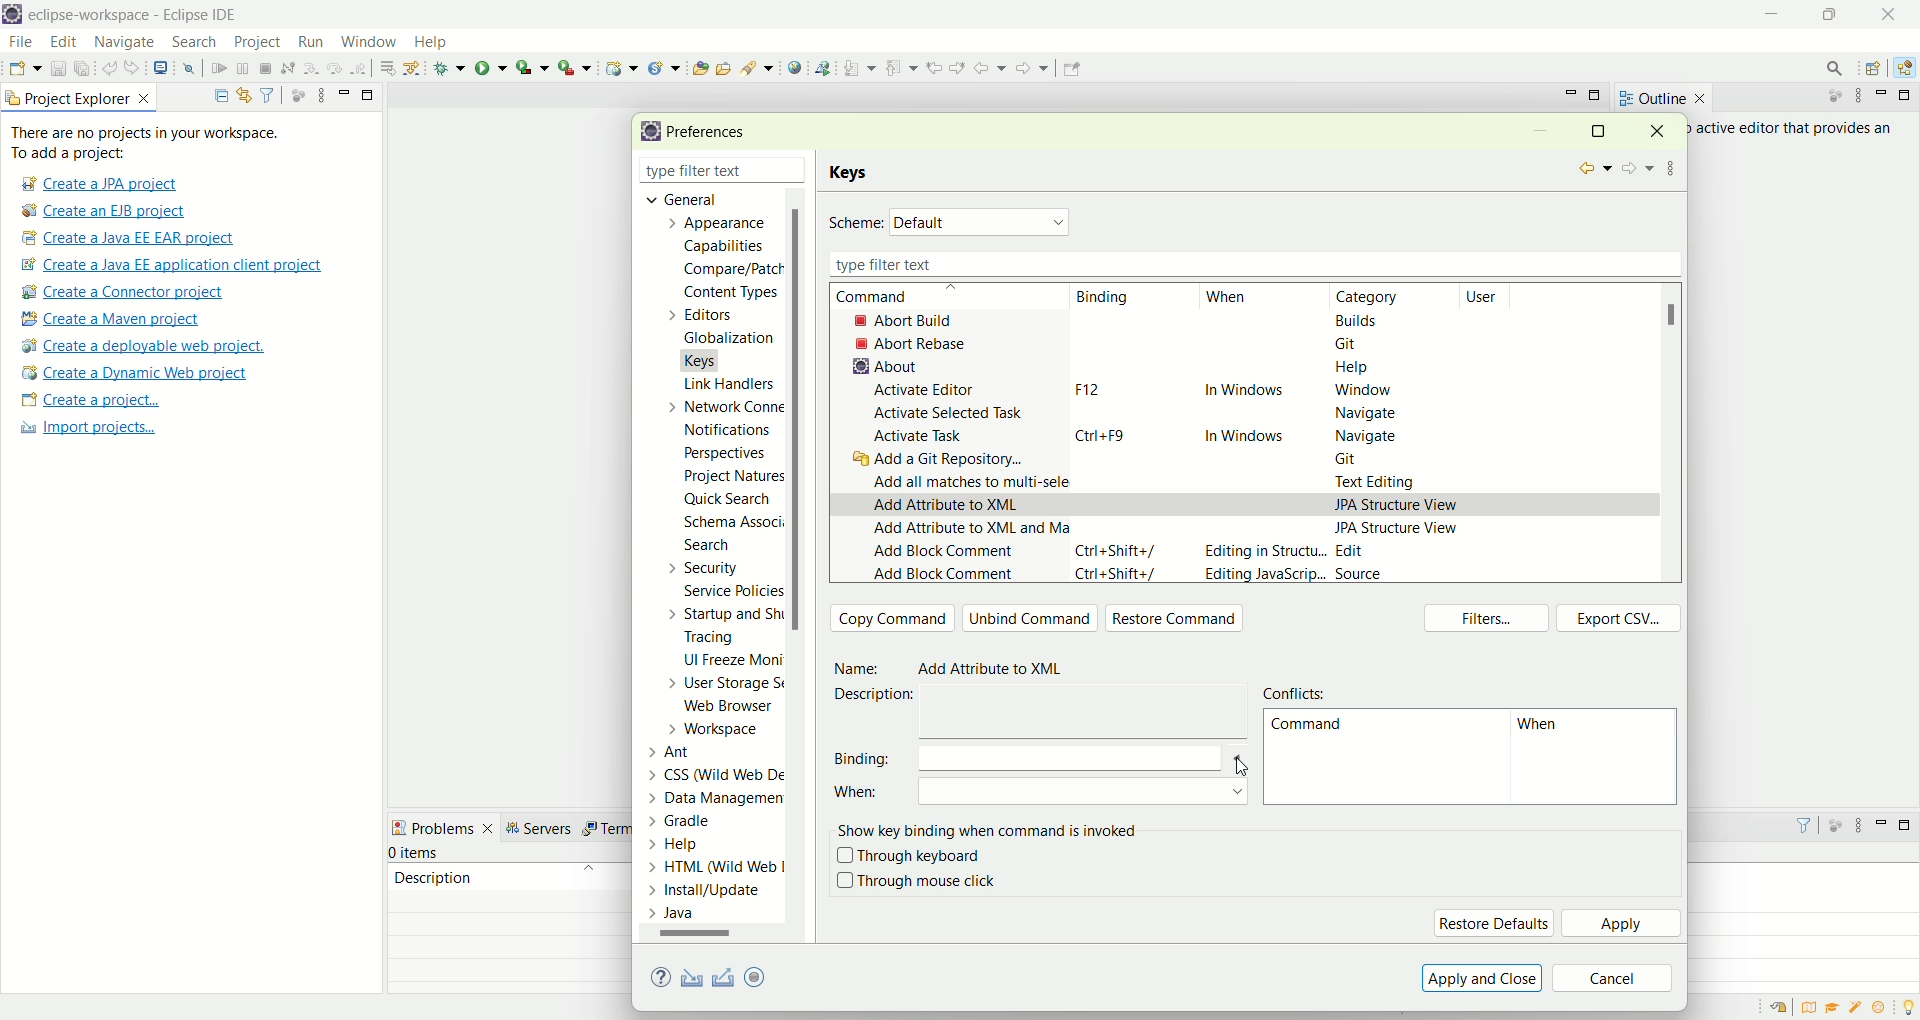 The height and width of the screenshot is (1020, 1920). Describe the element at coordinates (802, 566) in the screenshot. I see `scroll bar` at that location.